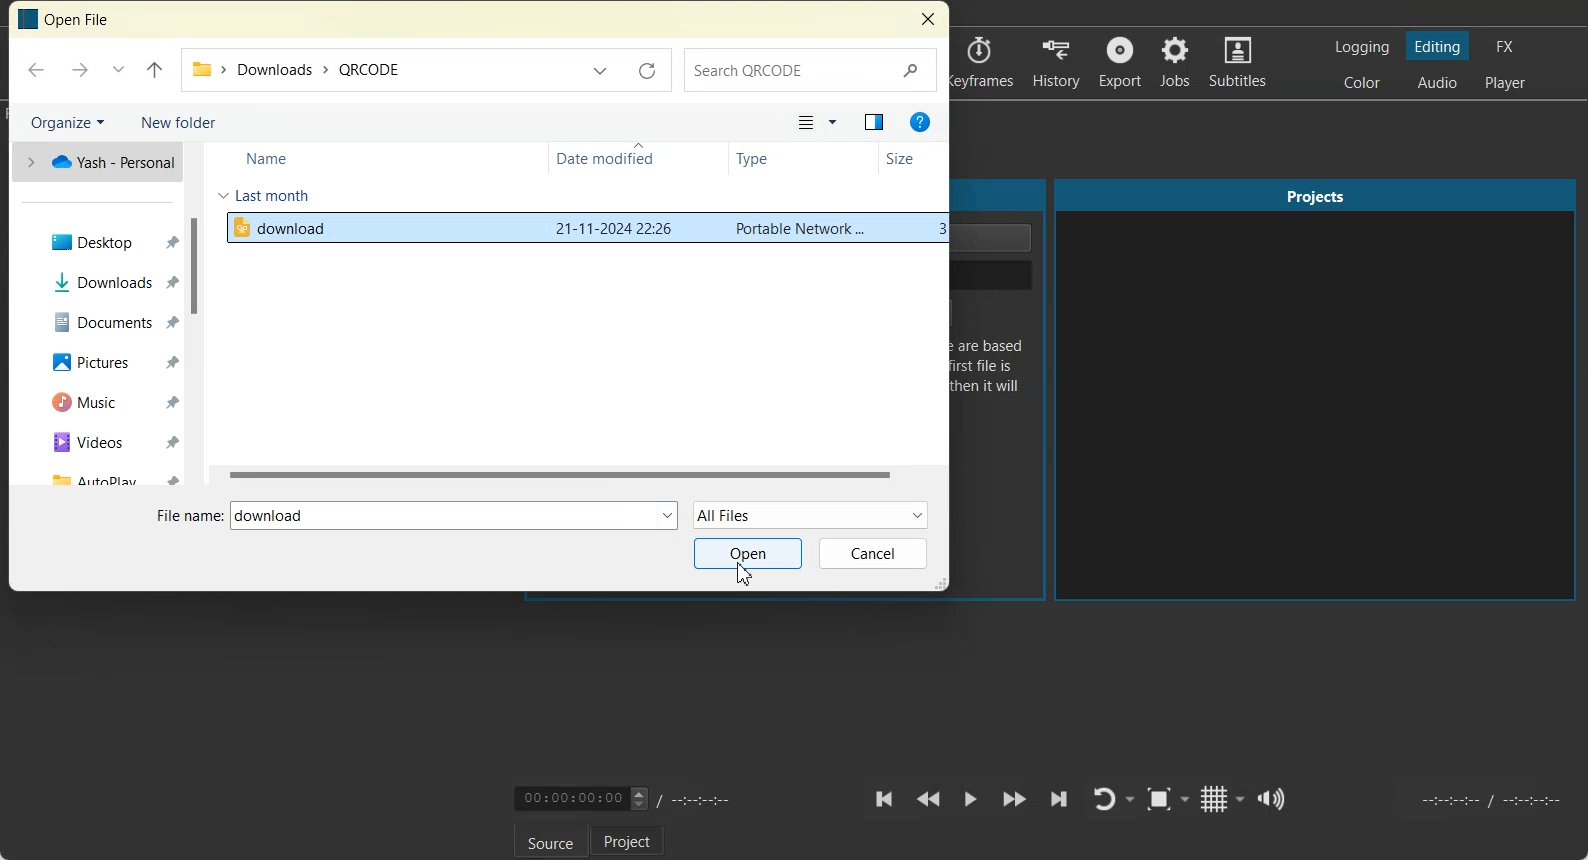 The width and height of the screenshot is (1588, 860). What do you see at coordinates (271, 156) in the screenshot?
I see `Name` at bounding box center [271, 156].